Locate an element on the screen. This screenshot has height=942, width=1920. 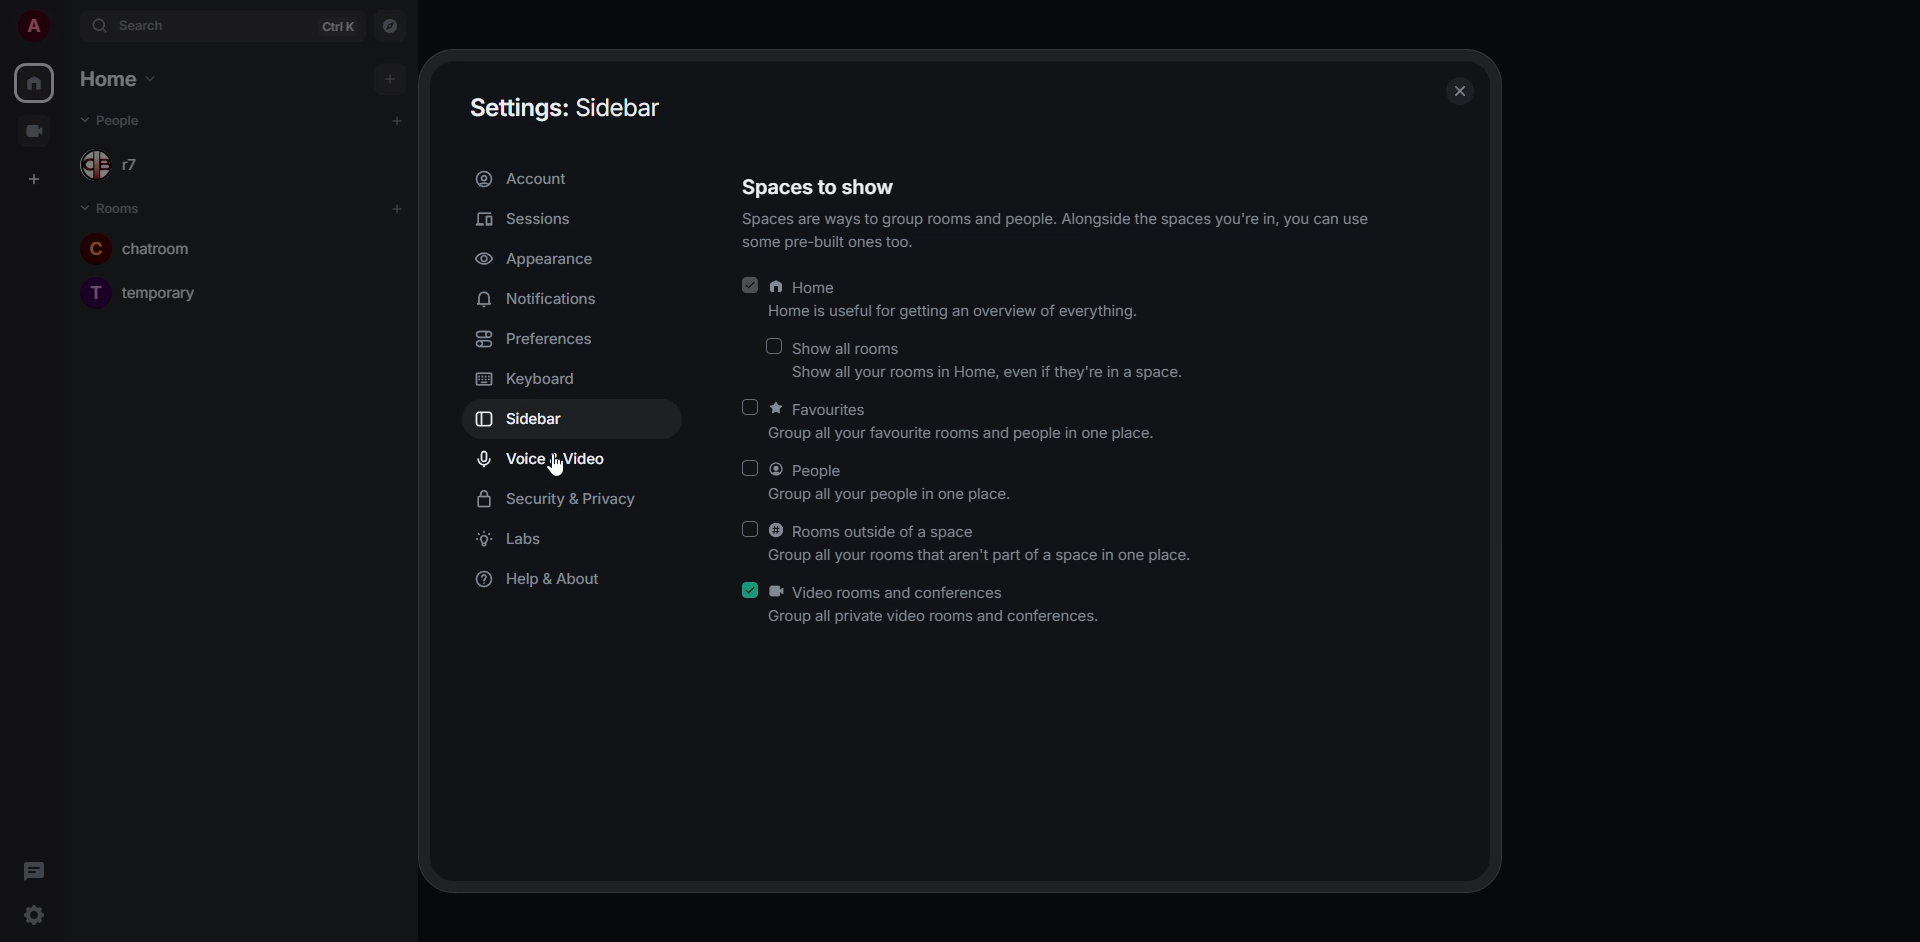
temporary is located at coordinates (147, 291).